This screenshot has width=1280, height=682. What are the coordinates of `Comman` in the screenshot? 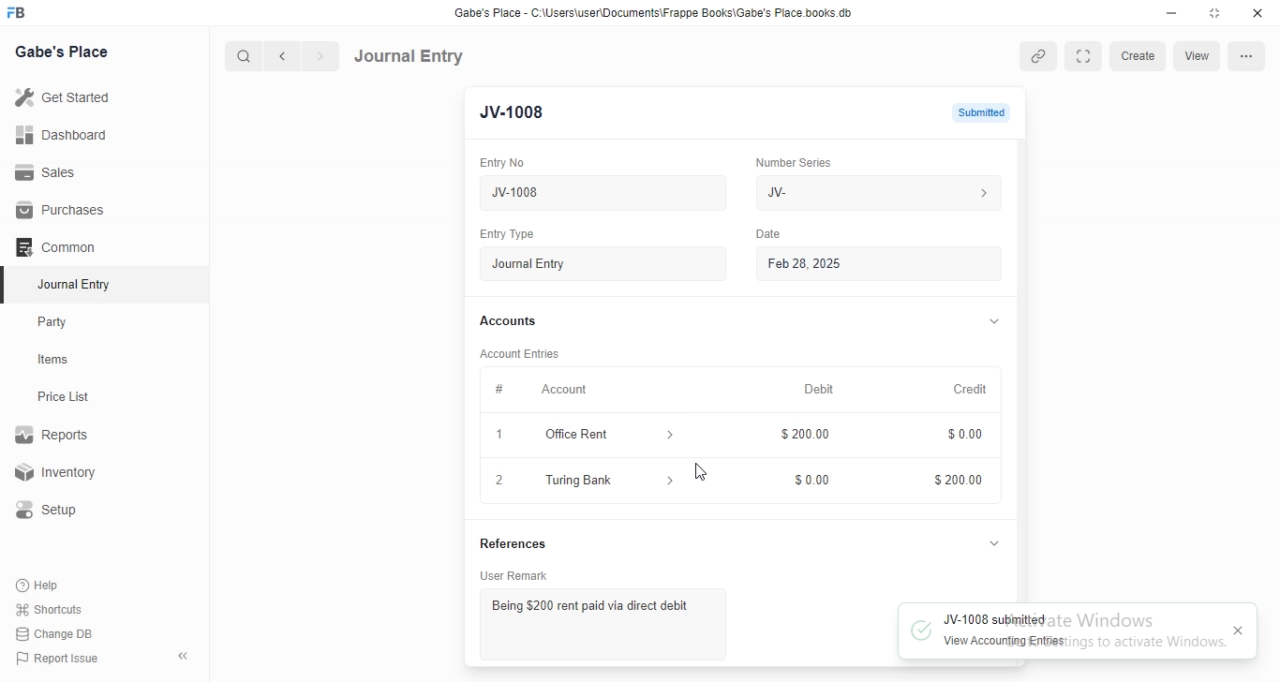 It's located at (49, 247).